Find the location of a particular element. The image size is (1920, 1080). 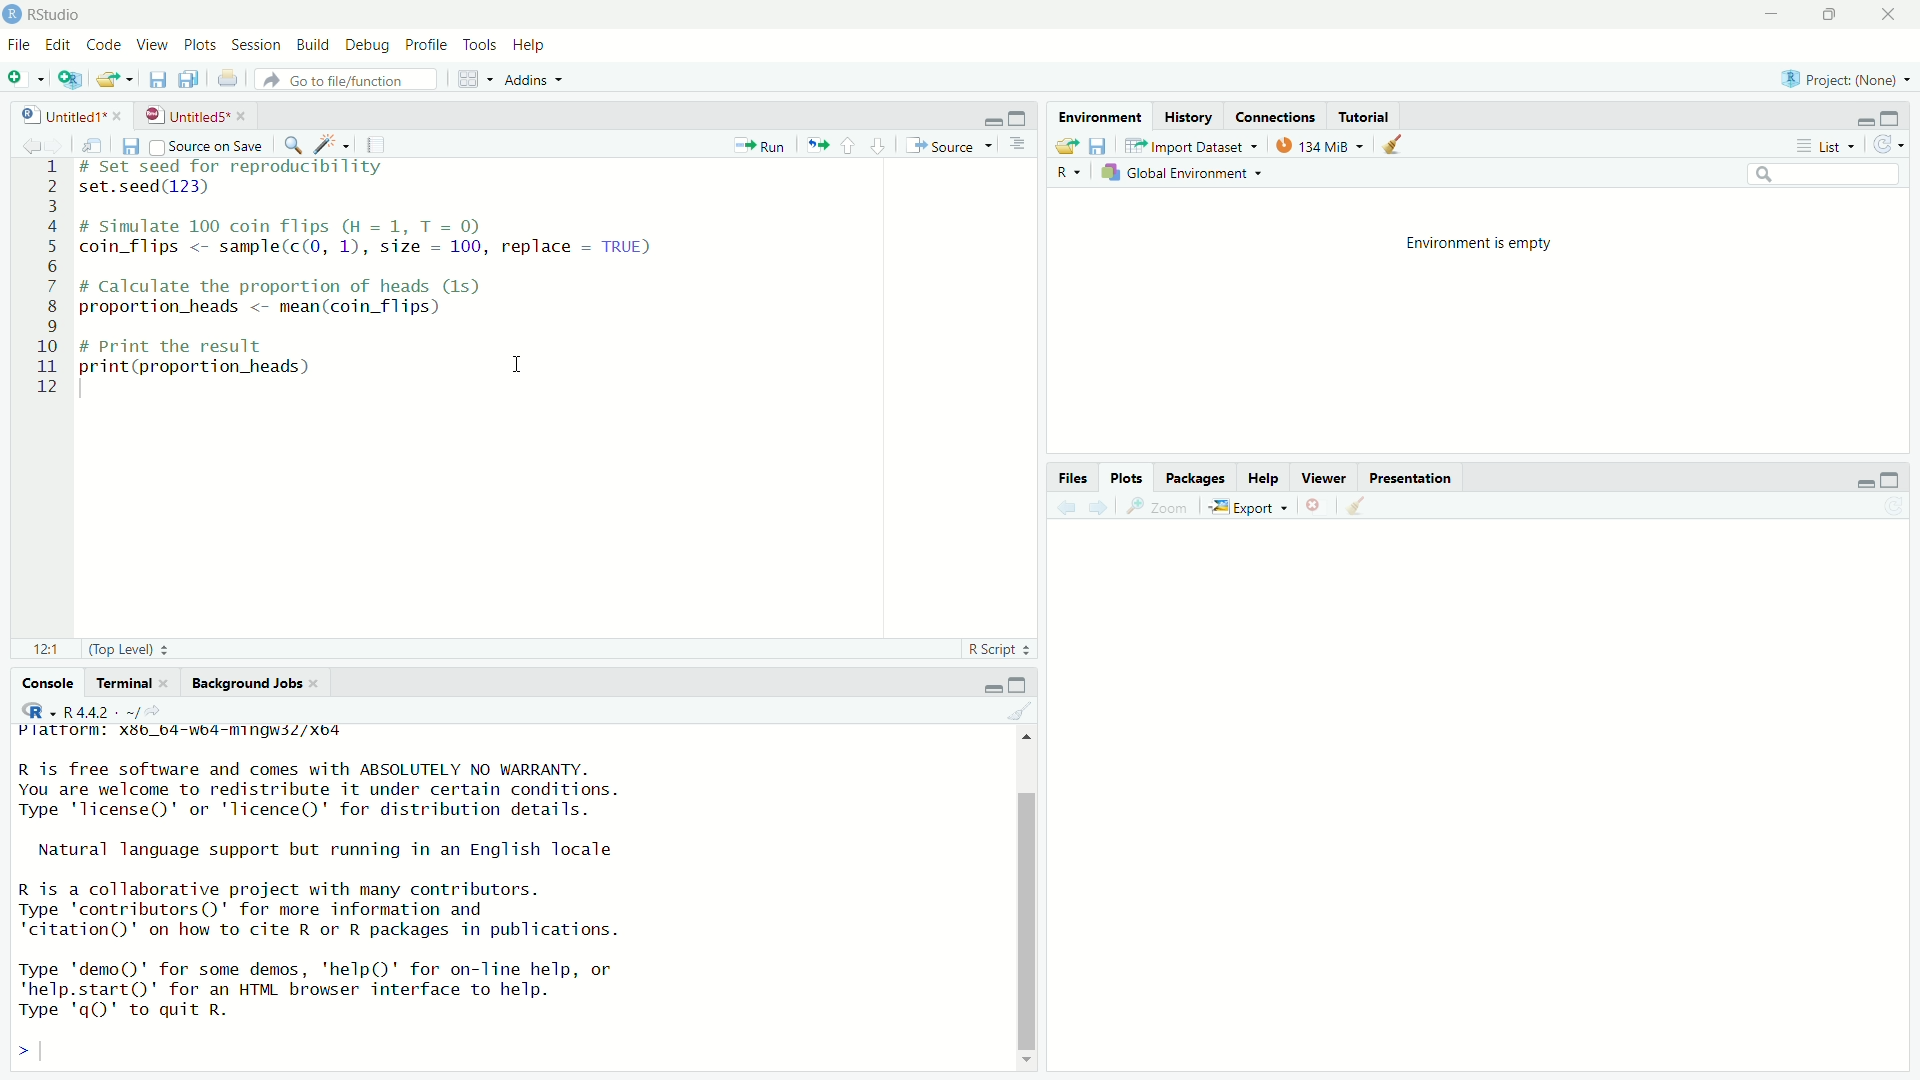

cursor is located at coordinates (518, 364).